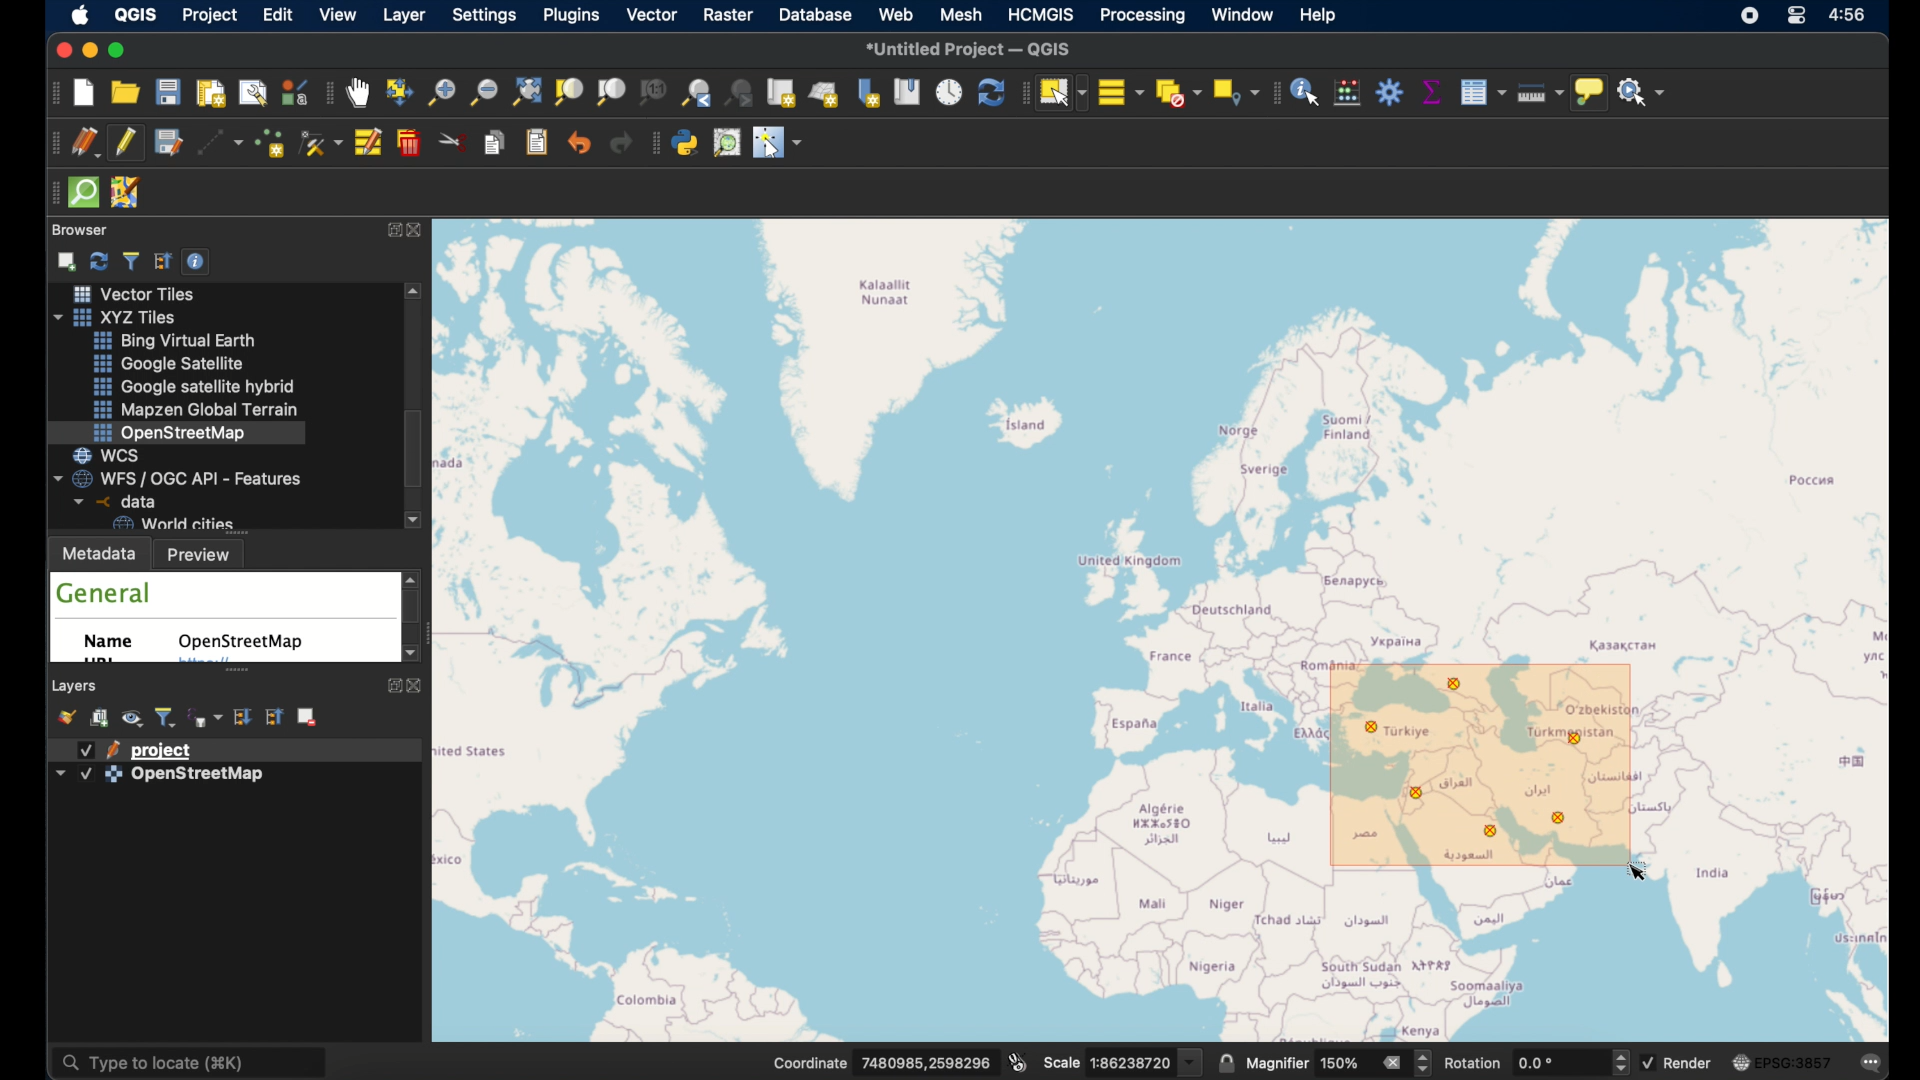 Image resolution: width=1920 pixels, height=1080 pixels. What do you see at coordinates (1143, 16) in the screenshot?
I see `processing` at bounding box center [1143, 16].